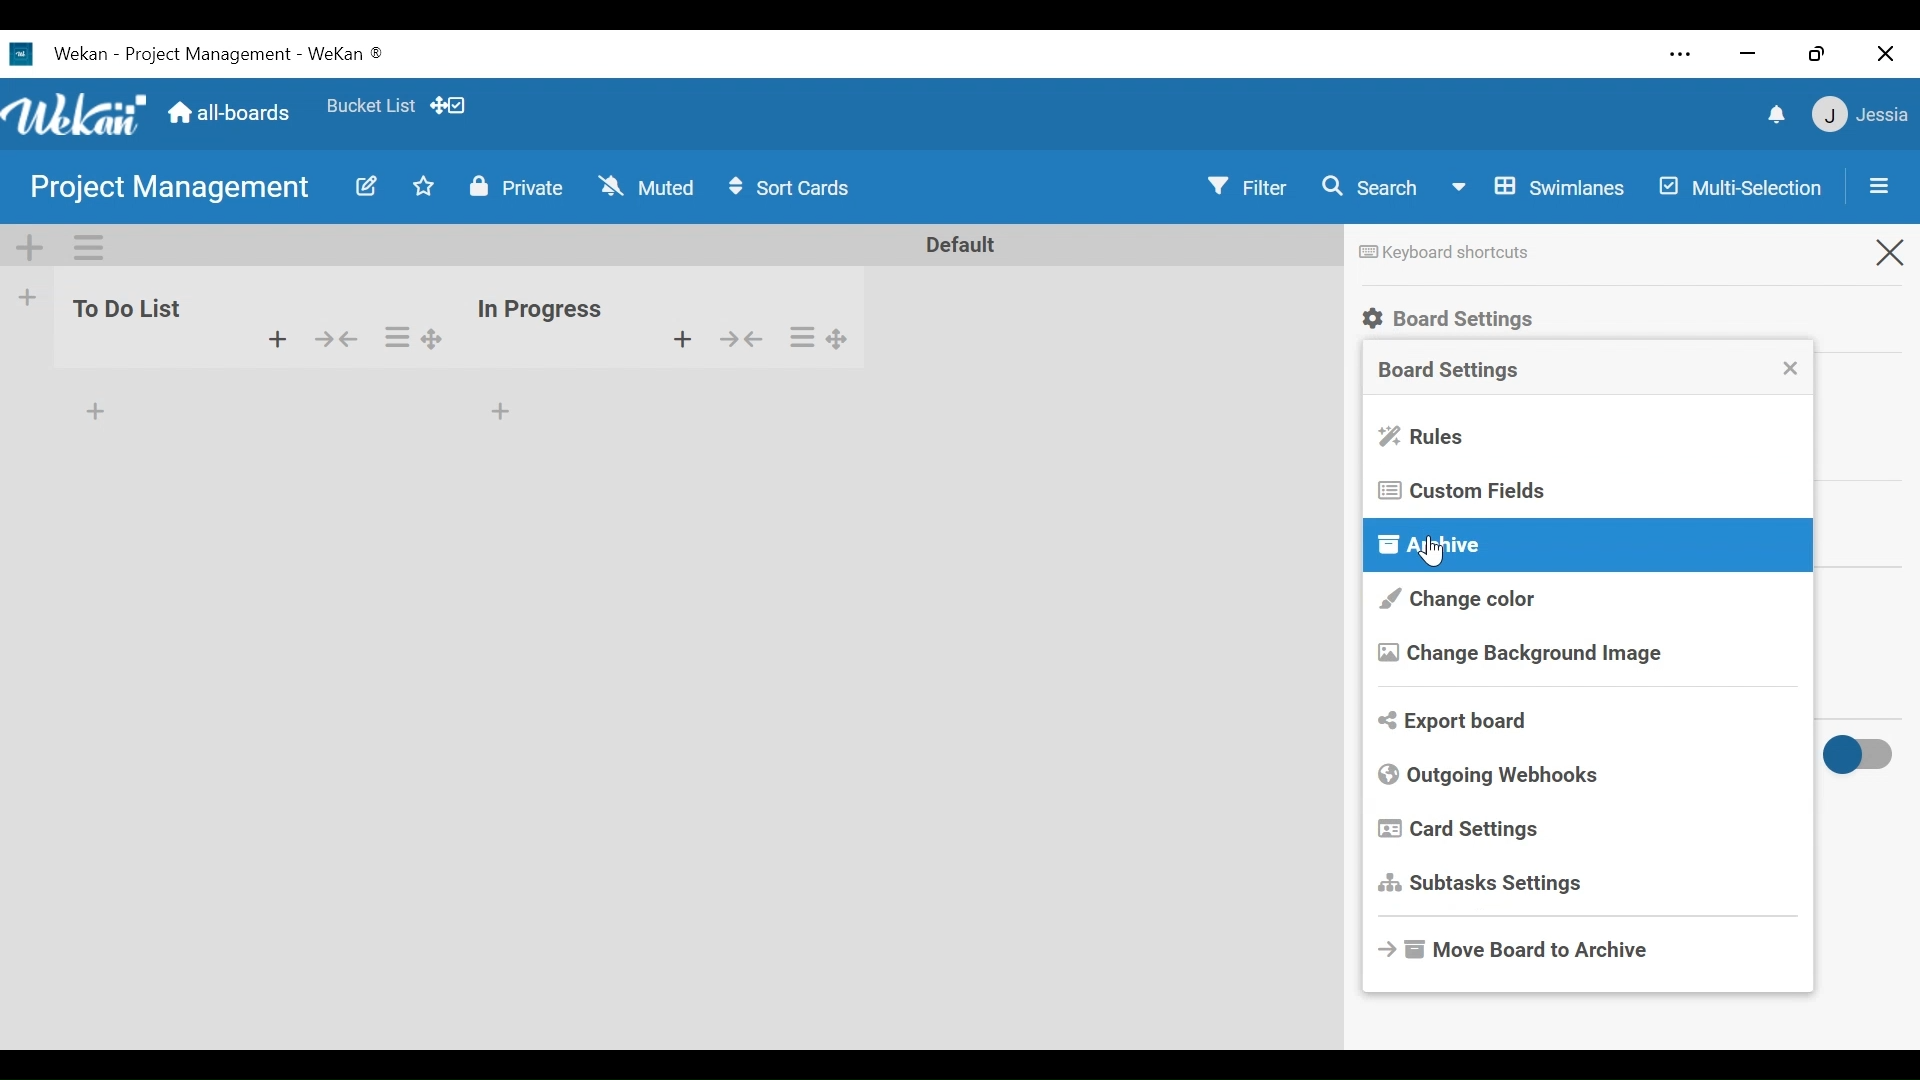 Image resolution: width=1920 pixels, height=1080 pixels. I want to click on Board Name, so click(170, 186).